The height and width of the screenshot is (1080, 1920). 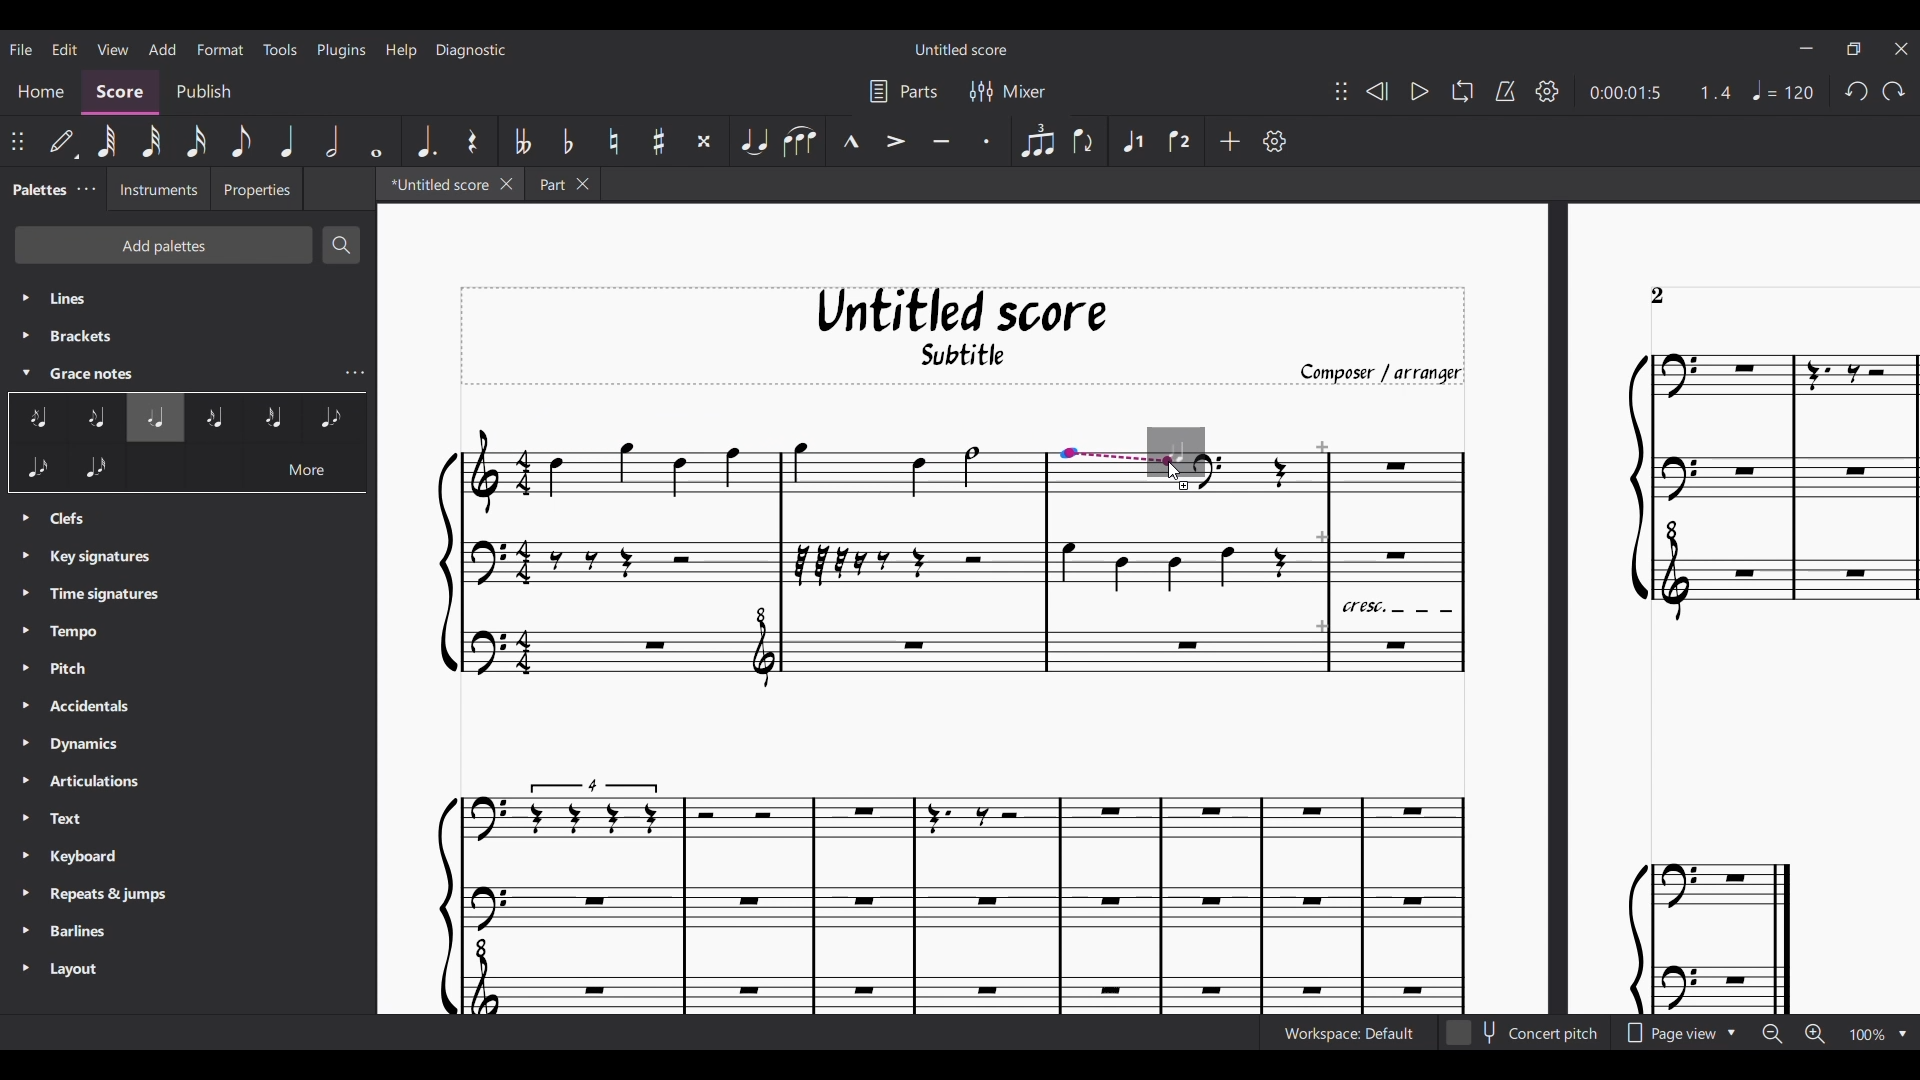 What do you see at coordinates (753, 141) in the screenshot?
I see `Tie` at bounding box center [753, 141].